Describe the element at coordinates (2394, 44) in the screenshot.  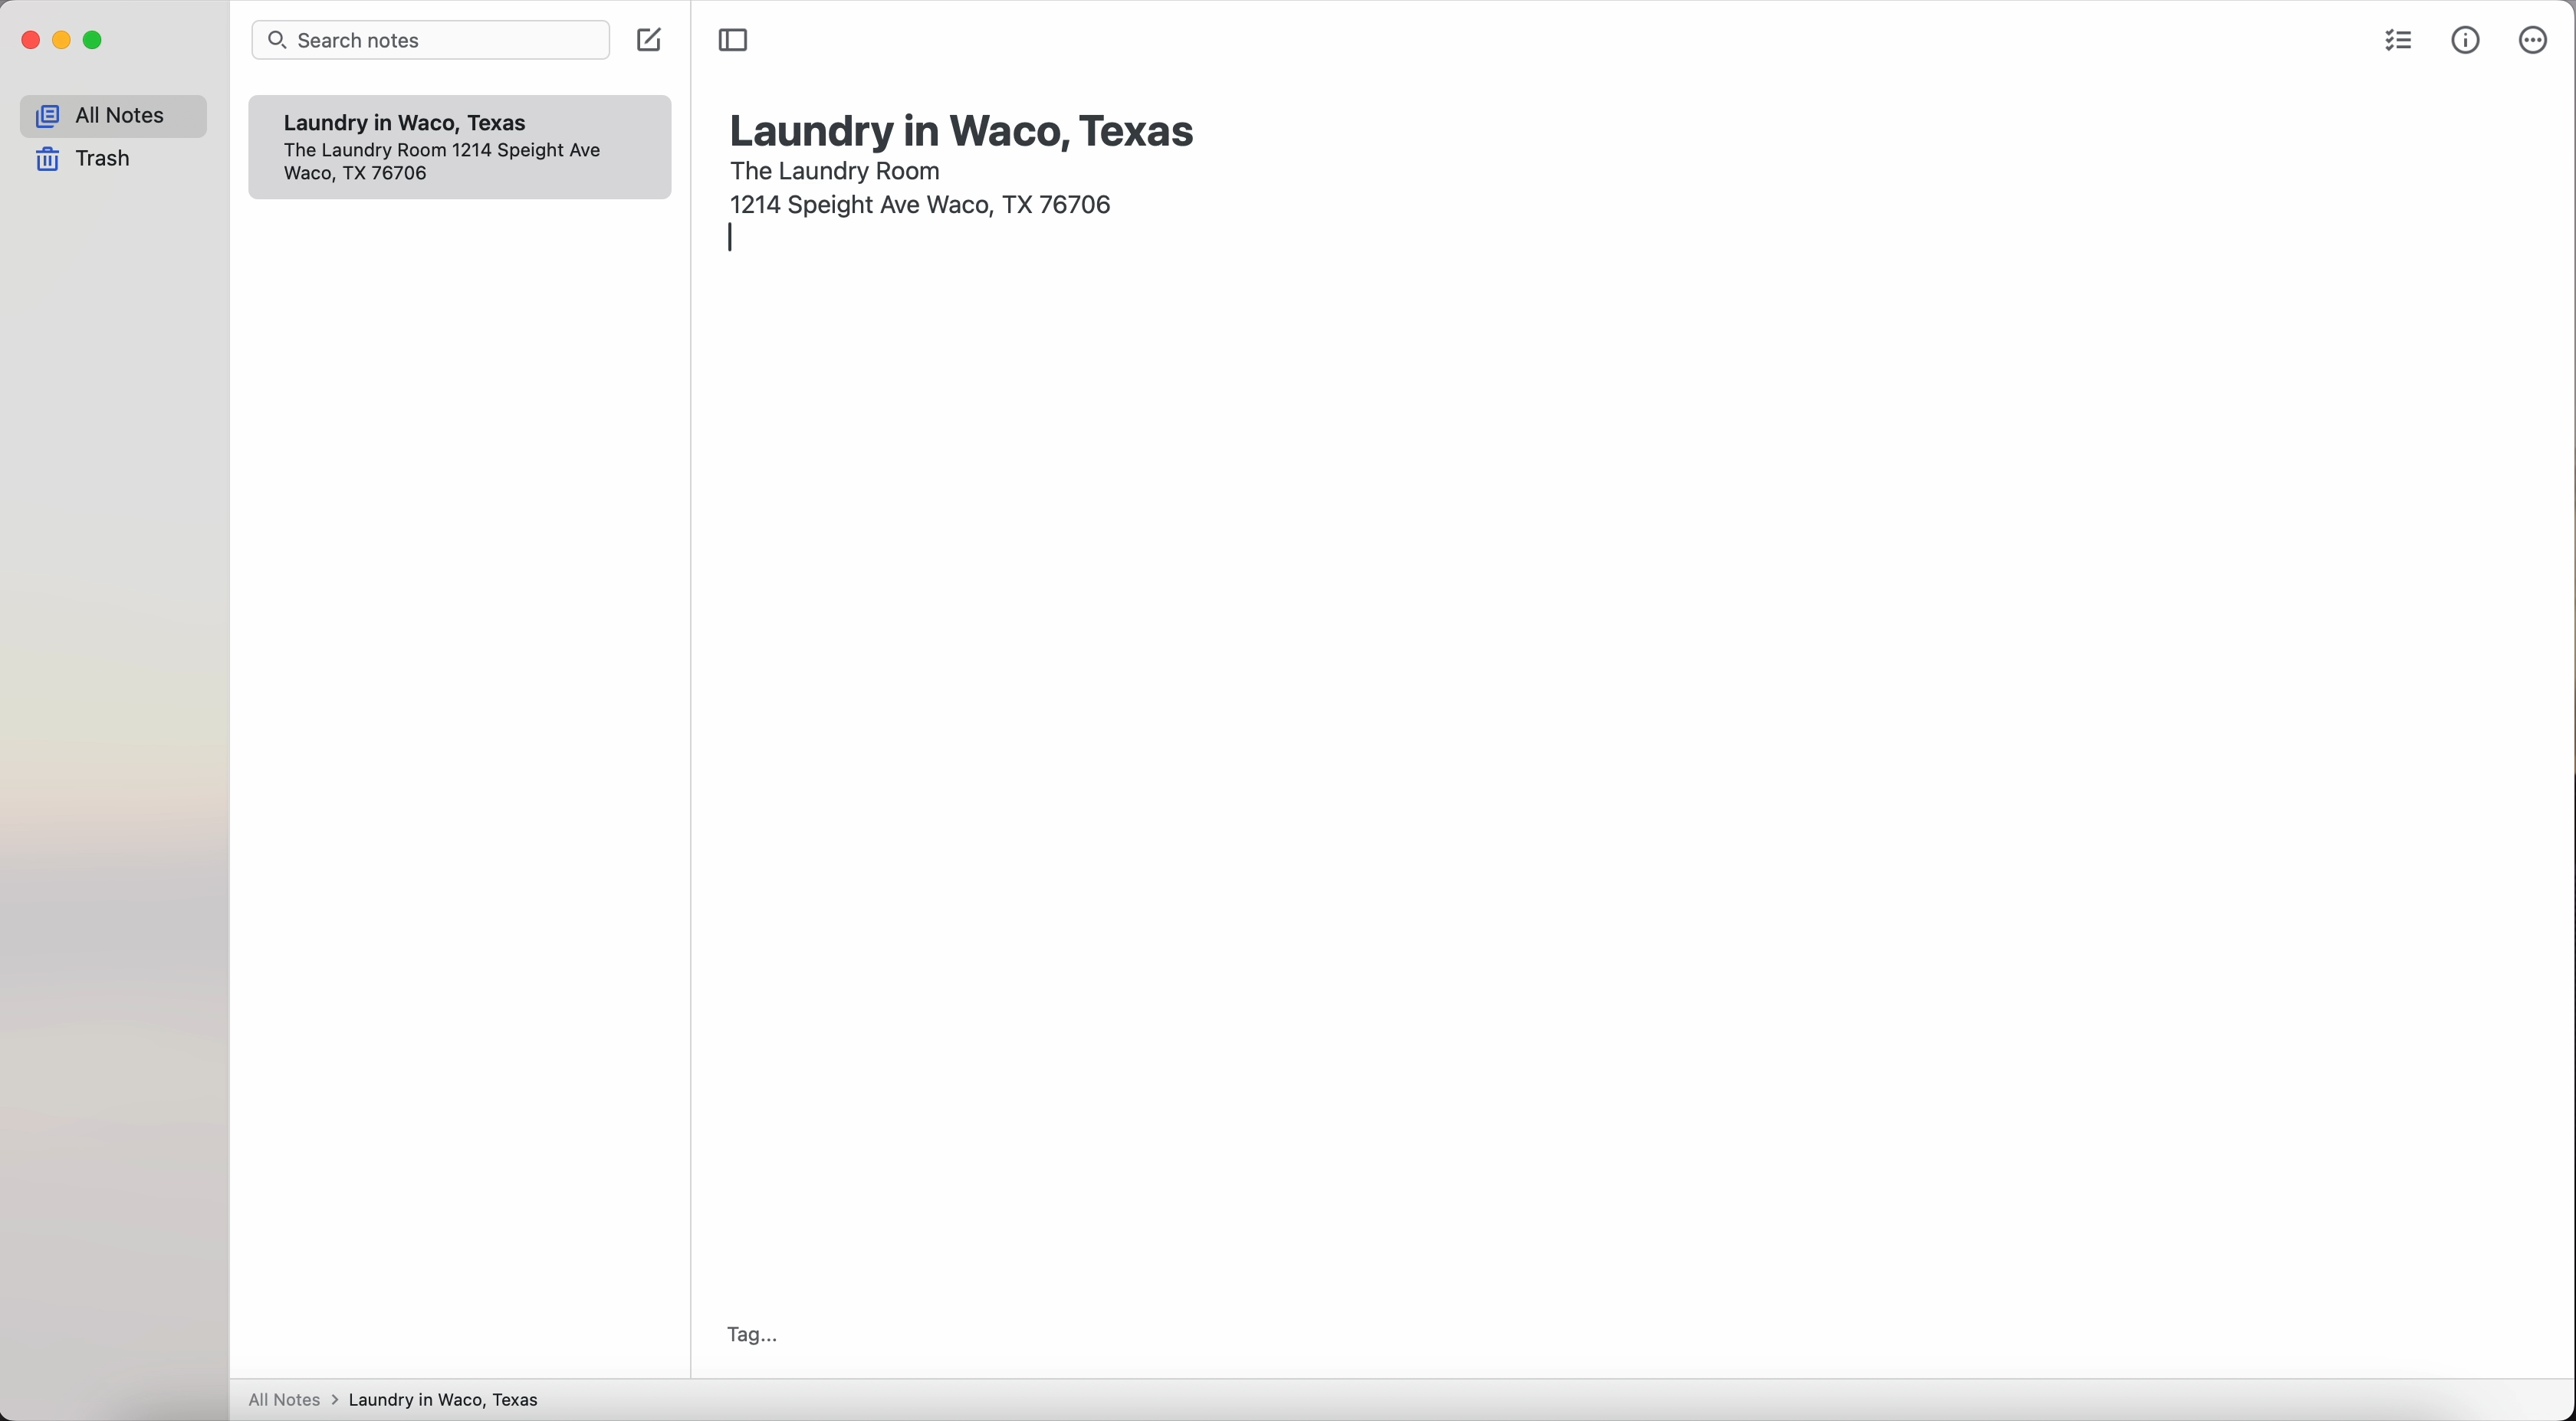
I see `check list` at that location.